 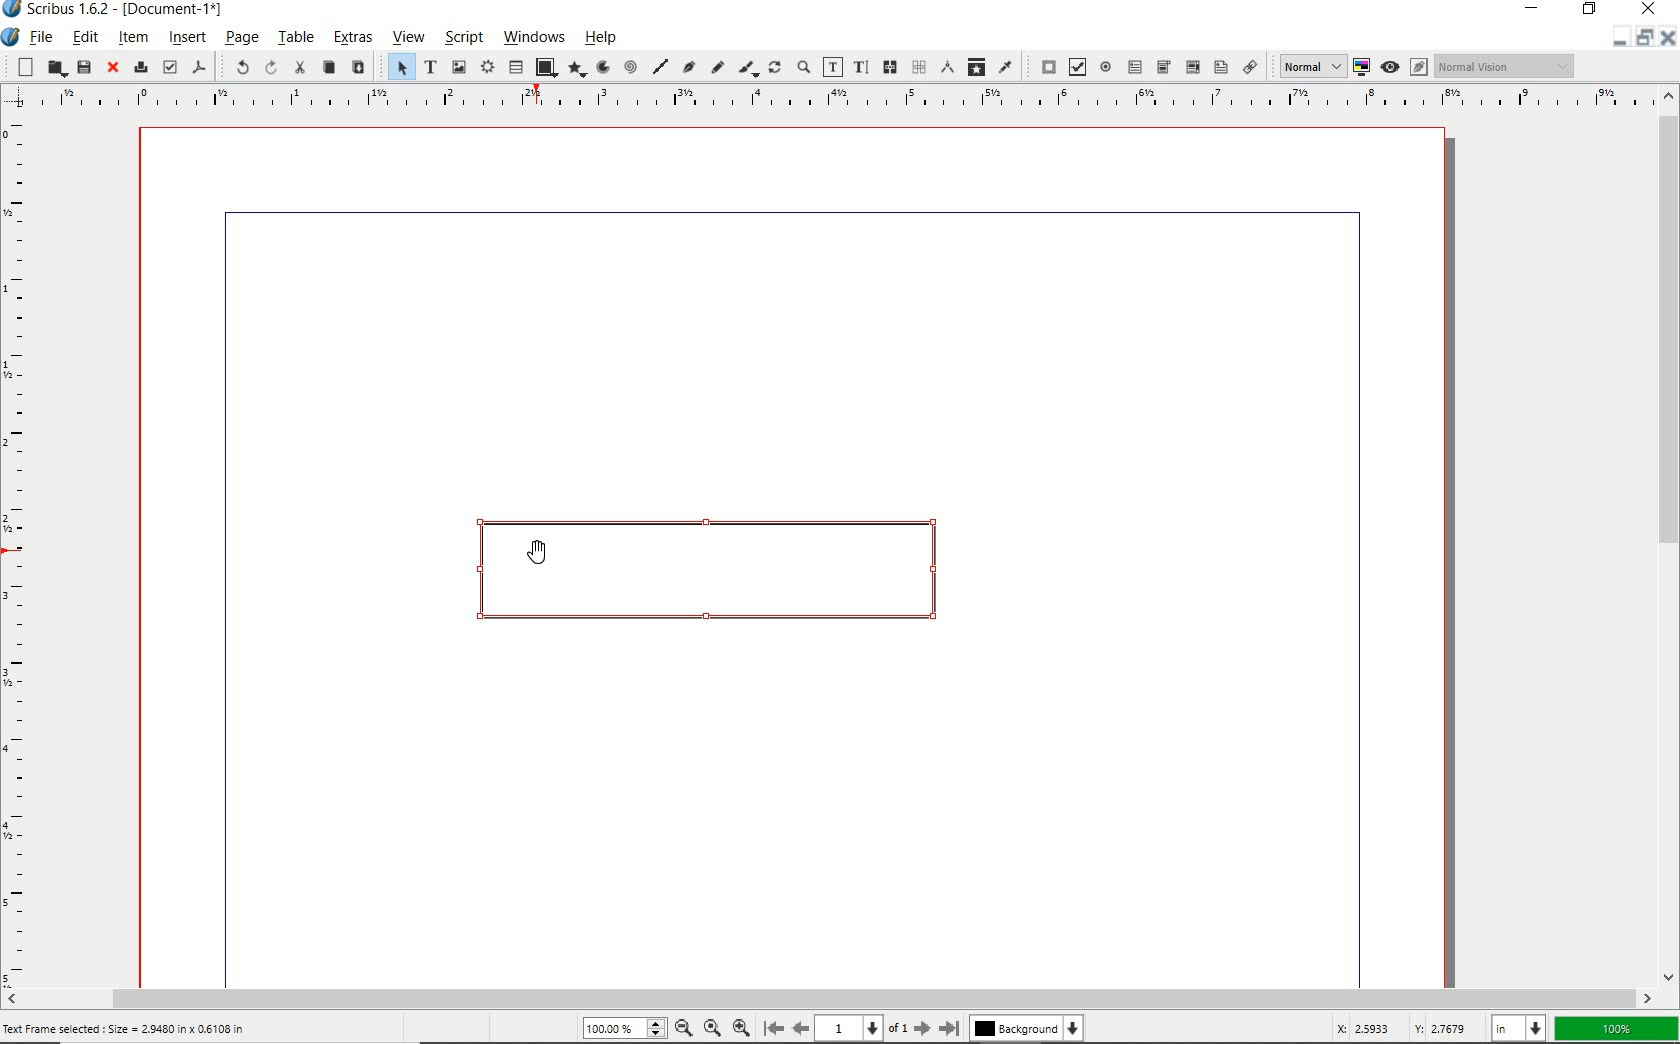 What do you see at coordinates (621, 1029) in the screenshot?
I see `100%` at bounding box center [621, 1029].